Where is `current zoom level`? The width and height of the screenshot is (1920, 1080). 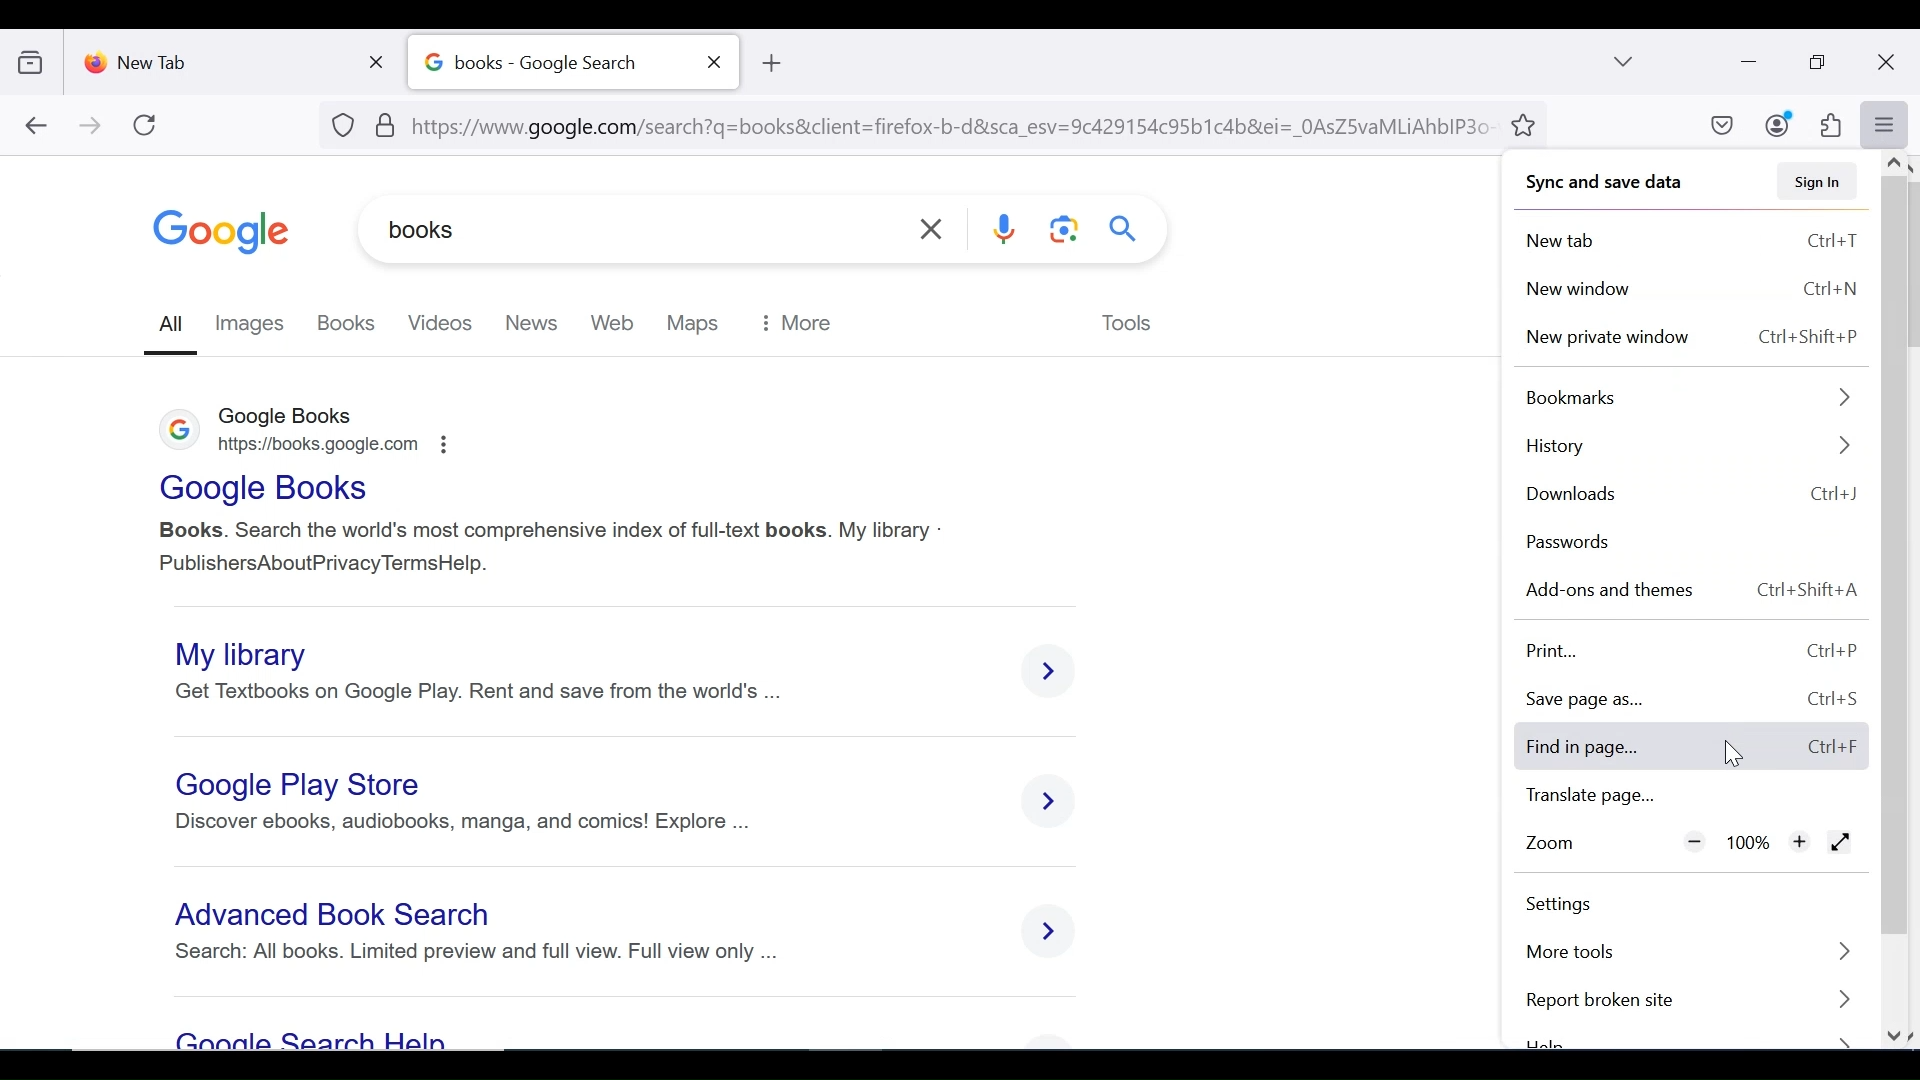
current zoom level is located at coordinates (1750, 843).